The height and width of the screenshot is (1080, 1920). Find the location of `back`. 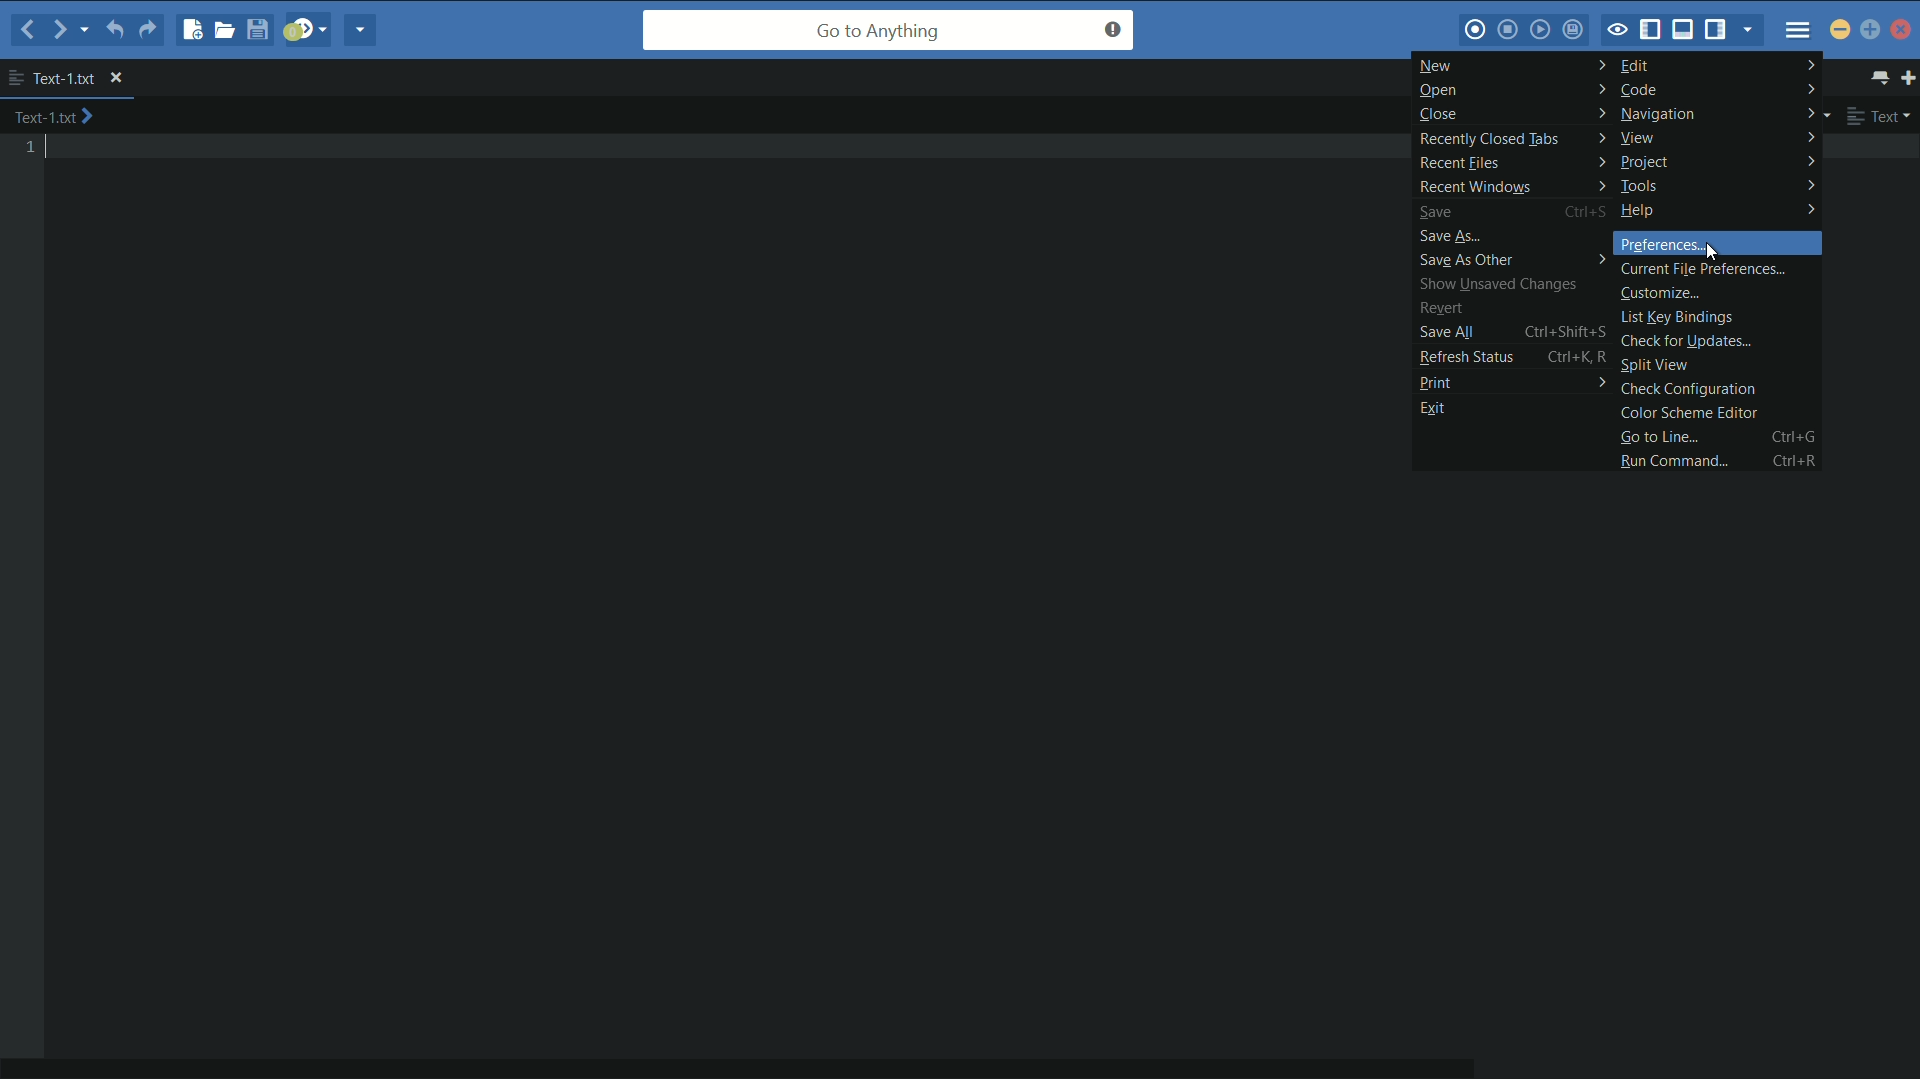

back is located at coordinates (28, 29).